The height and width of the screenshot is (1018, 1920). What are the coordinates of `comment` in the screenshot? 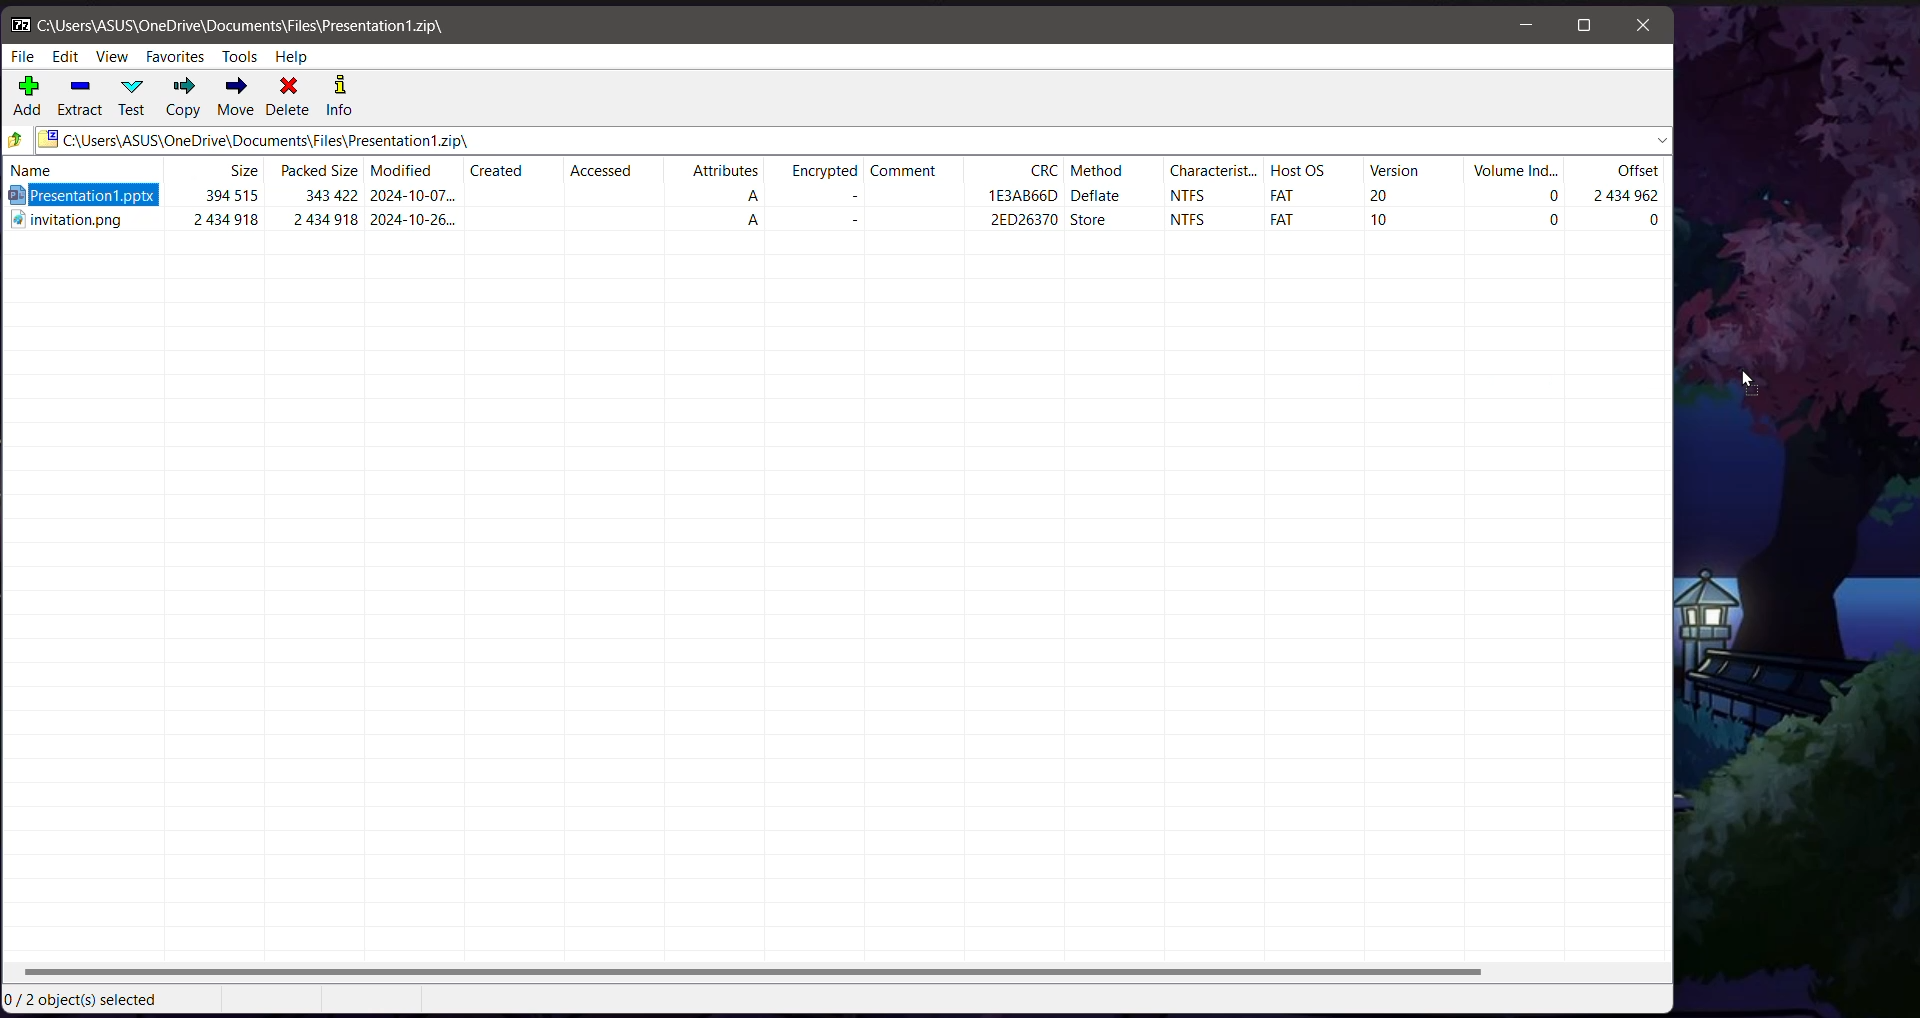 It's located at (908, 174).